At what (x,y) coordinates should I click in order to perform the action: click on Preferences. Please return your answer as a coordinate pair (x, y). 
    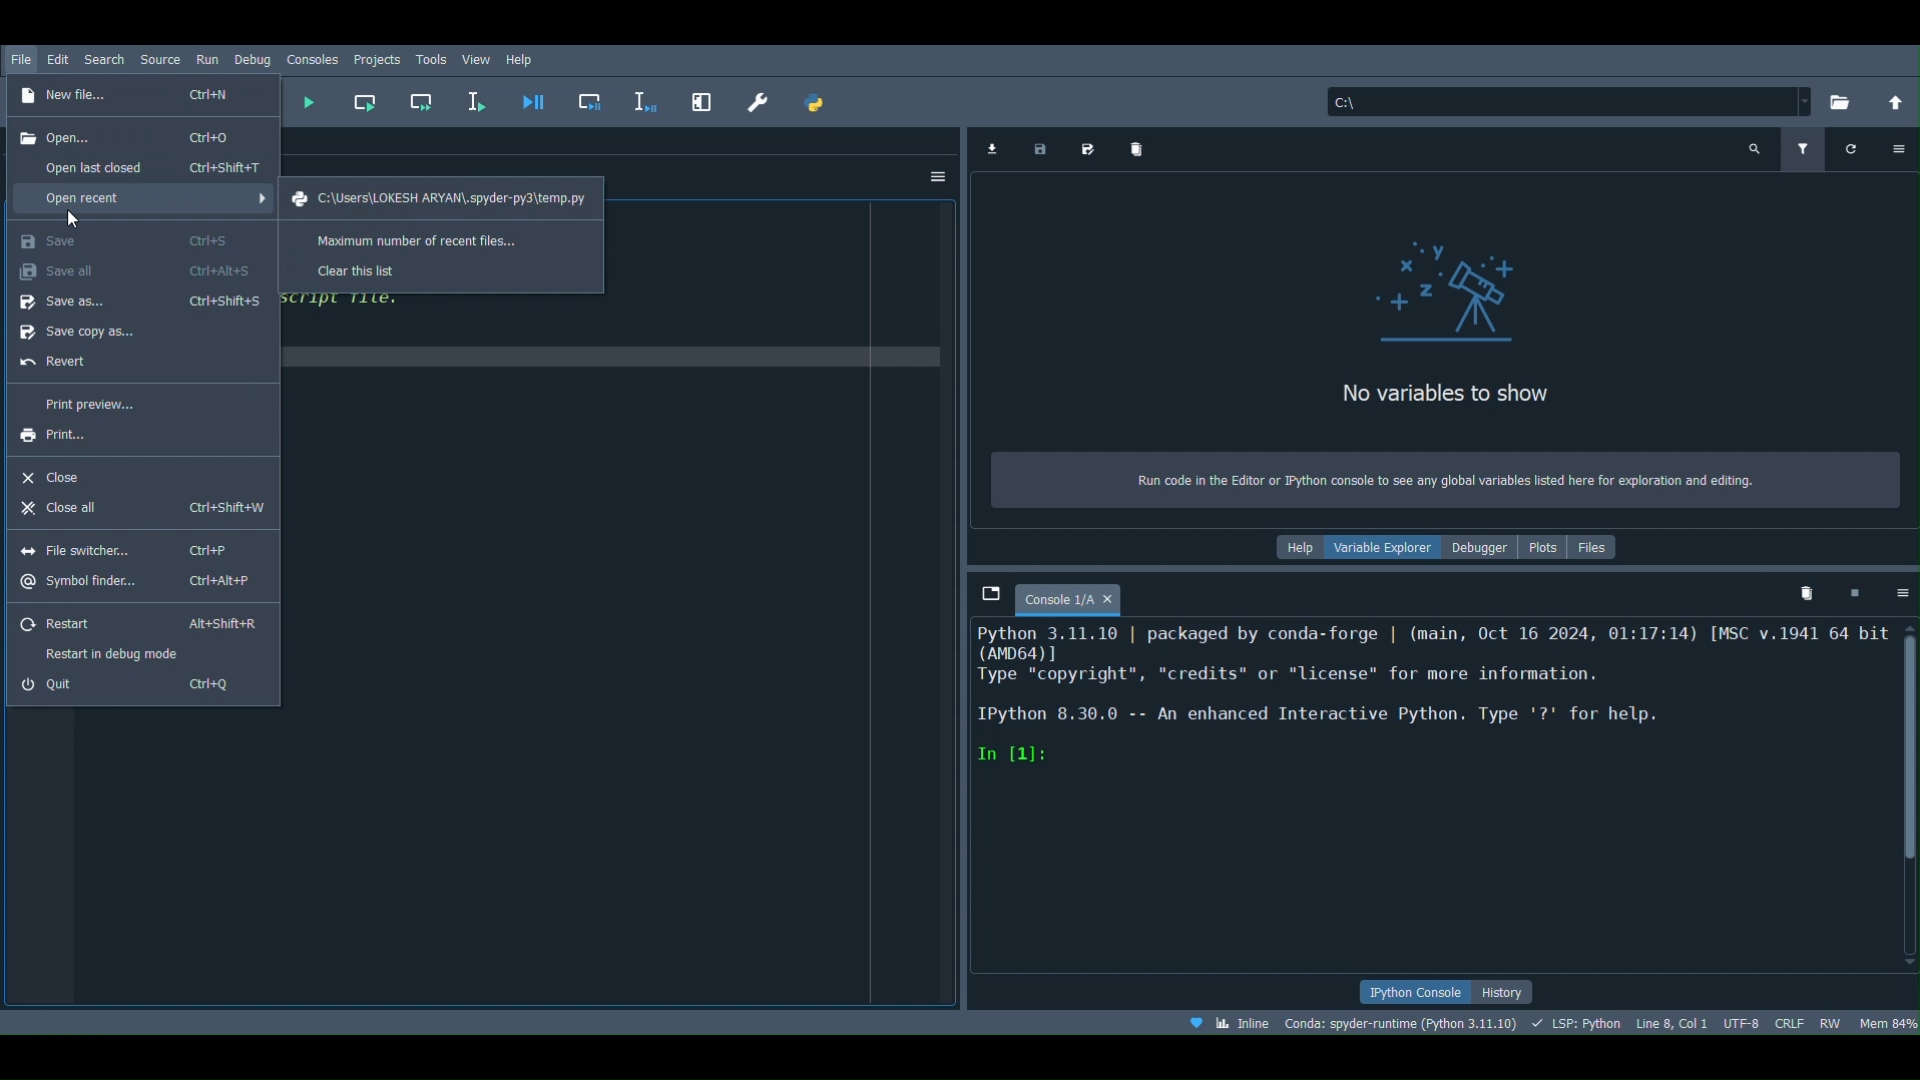
    Looking at the image, I should click on (761, 102).